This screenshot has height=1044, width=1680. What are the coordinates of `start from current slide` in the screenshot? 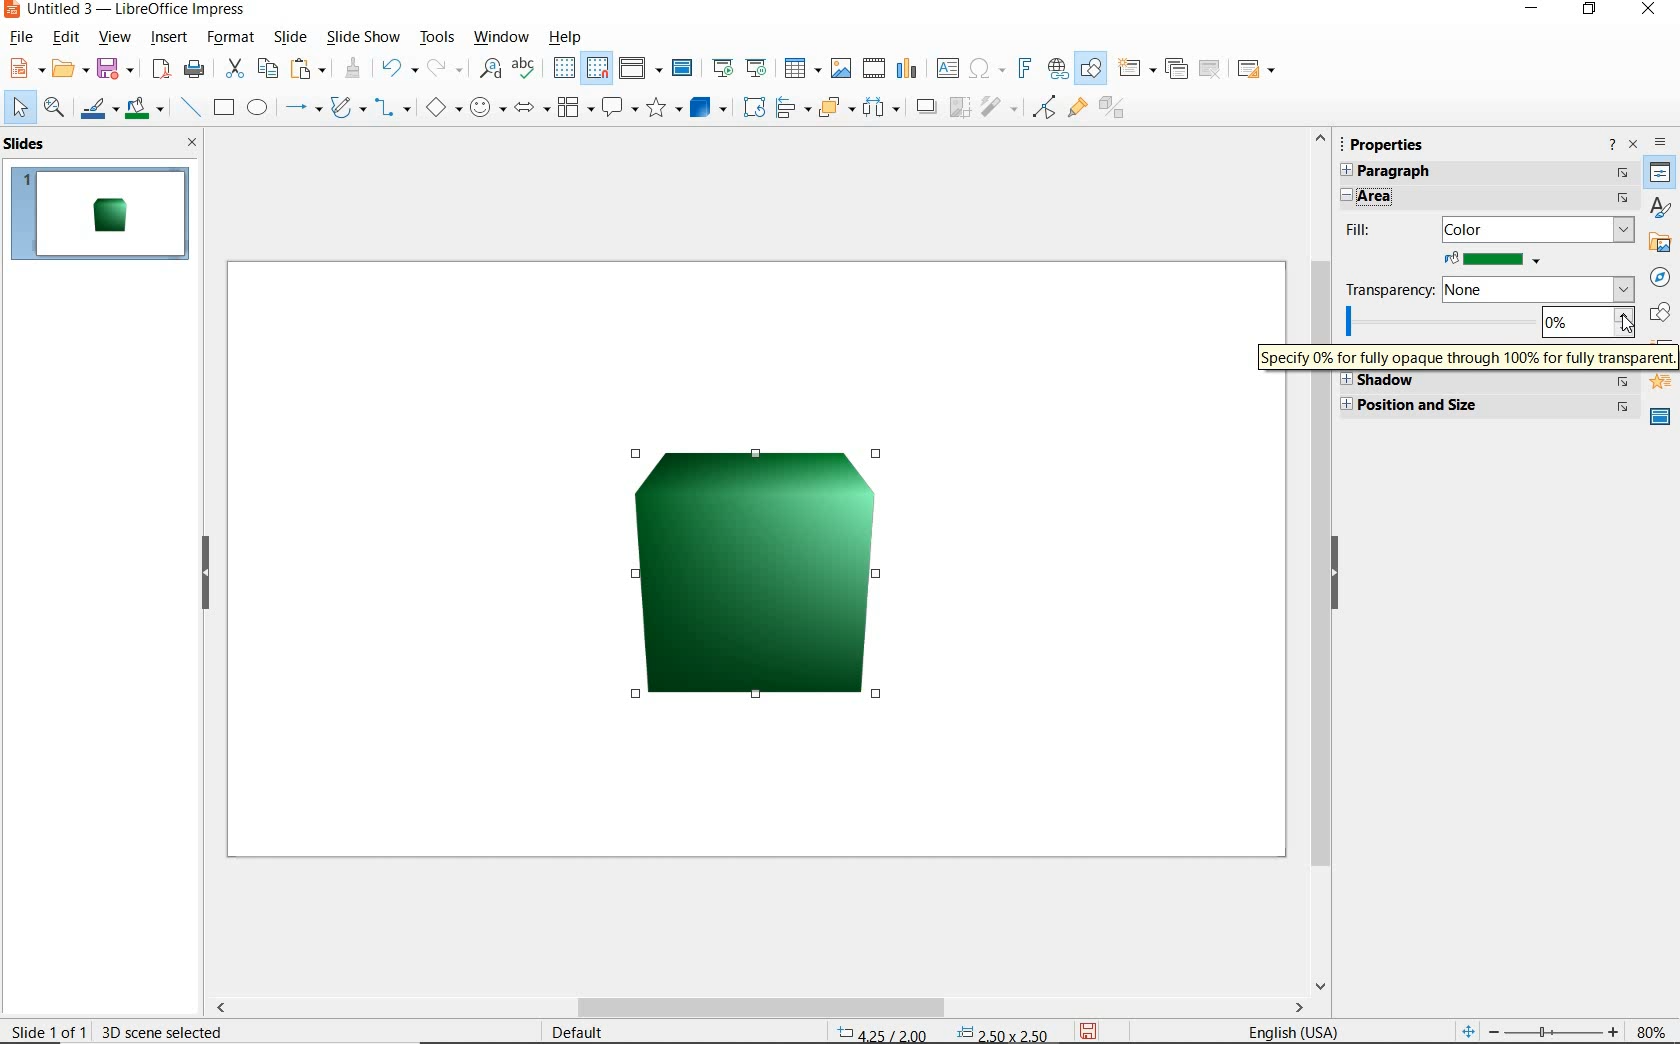 It's located at (758, 68).